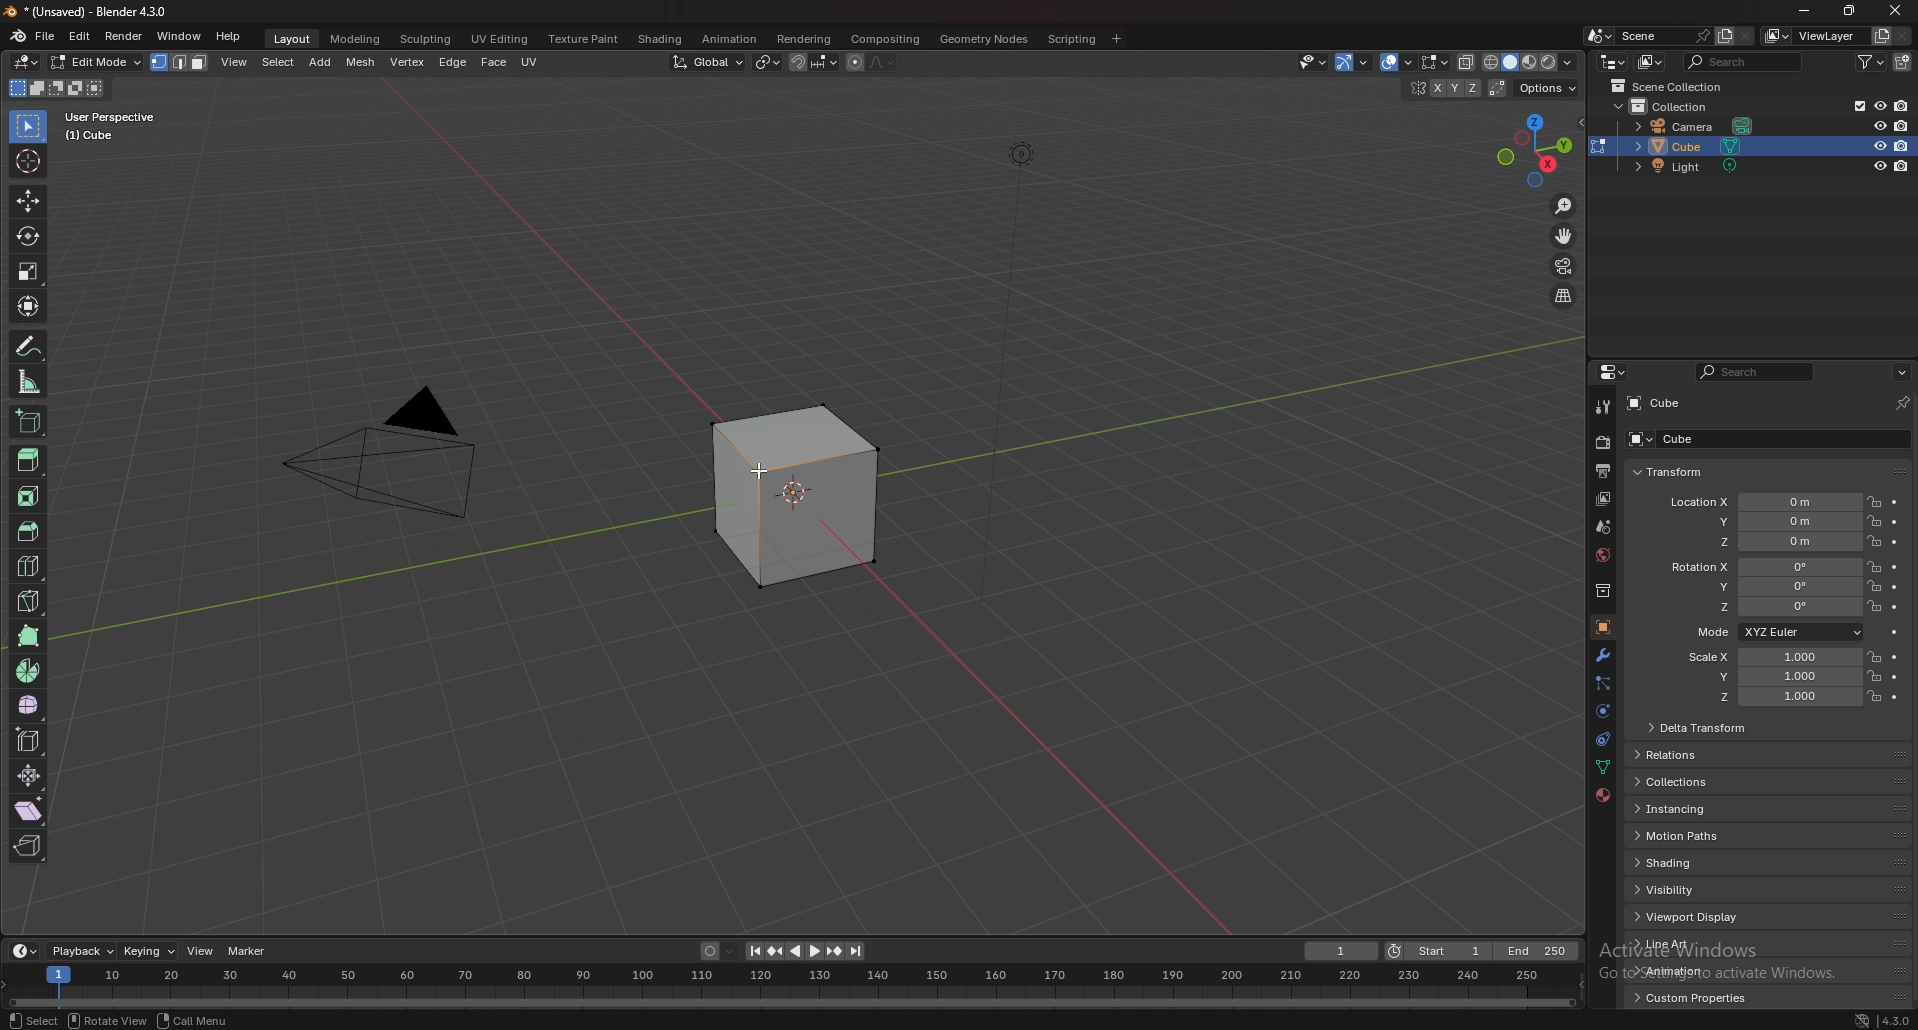  Describe the element at coordinates (1895, 587) in the screenshot. I see `animate property` at that location.